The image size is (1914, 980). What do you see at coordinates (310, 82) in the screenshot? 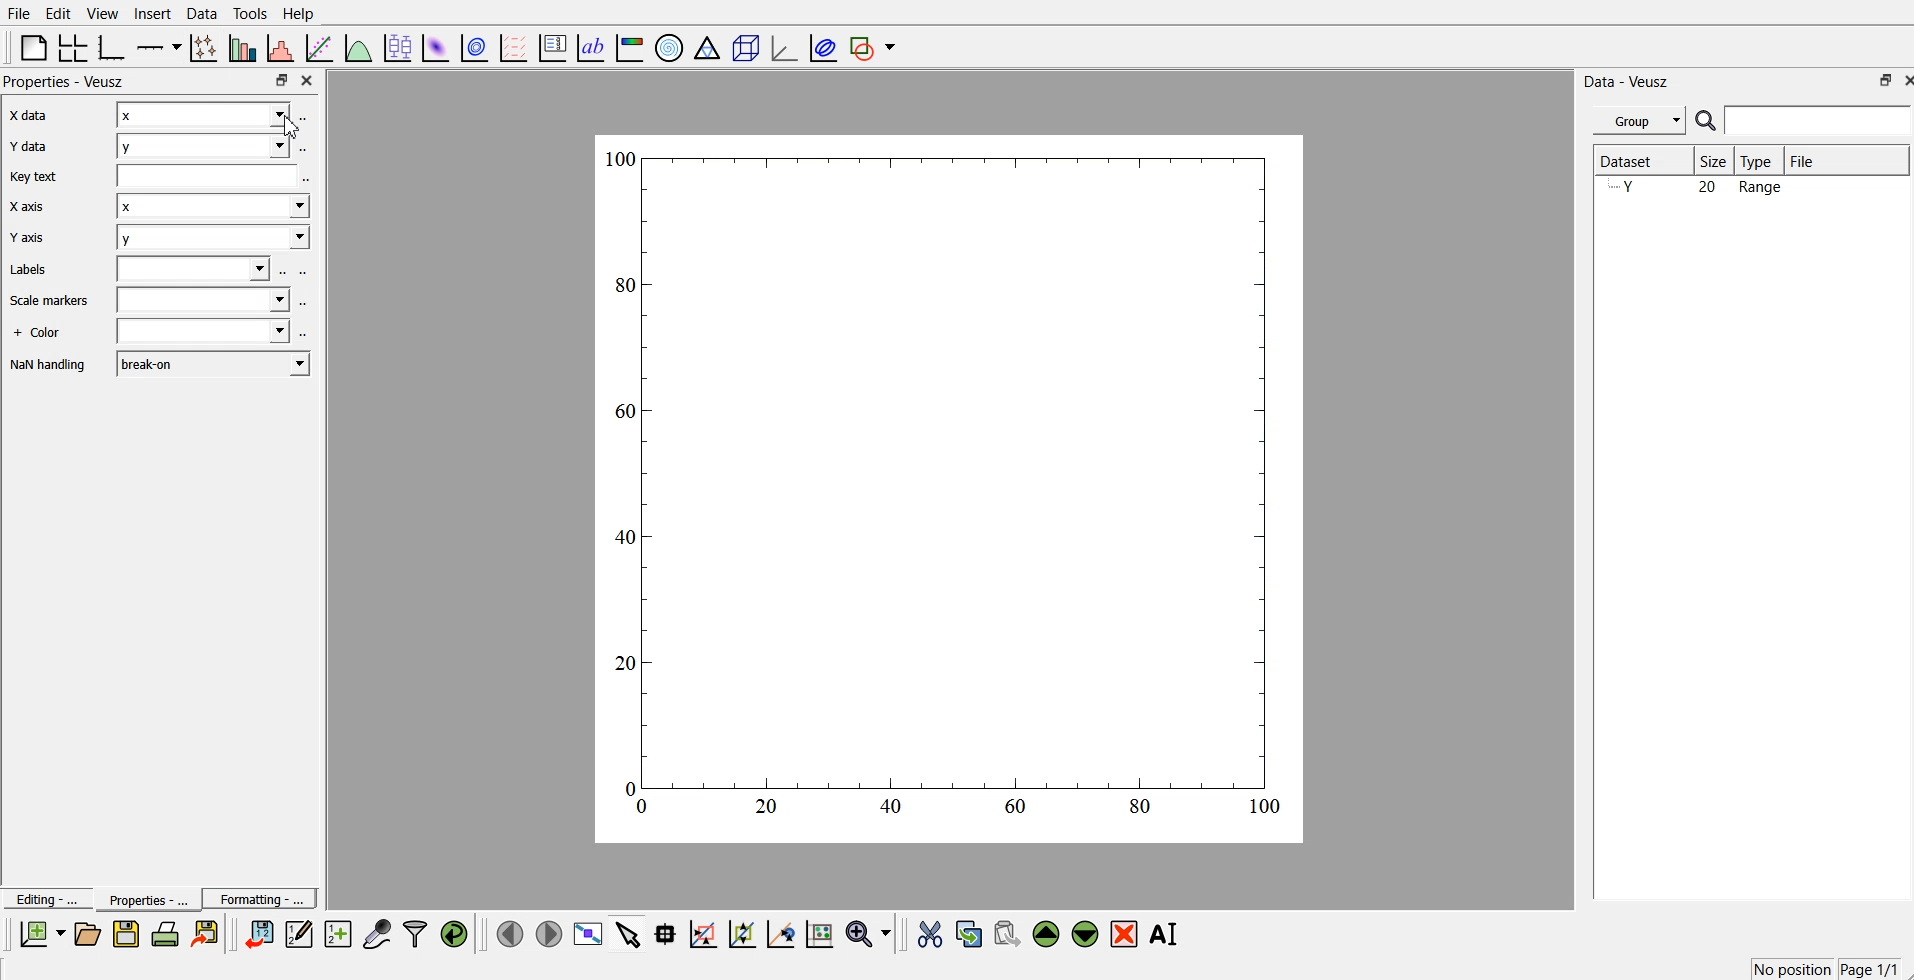
I see `Close` at bounding box center [310, 82].